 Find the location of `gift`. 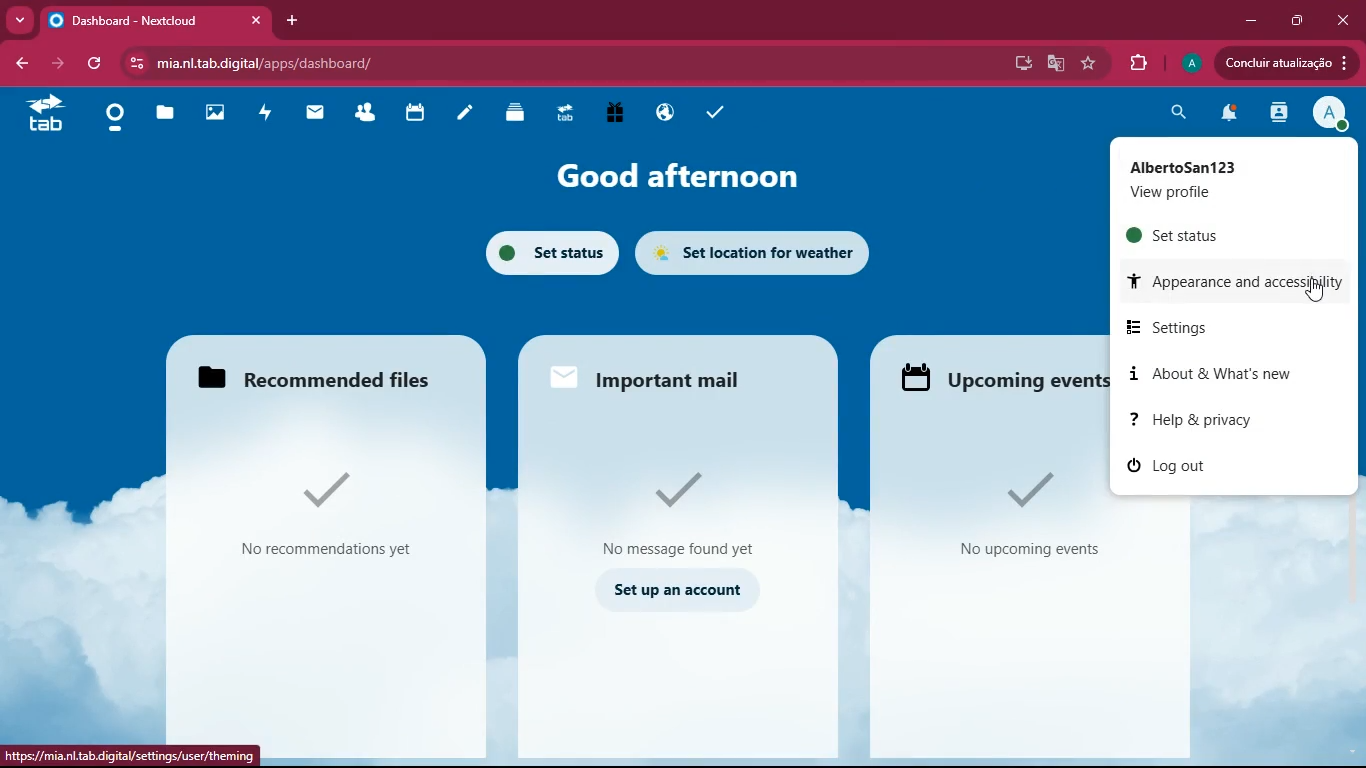

gift is located at coordinates (621, 114).